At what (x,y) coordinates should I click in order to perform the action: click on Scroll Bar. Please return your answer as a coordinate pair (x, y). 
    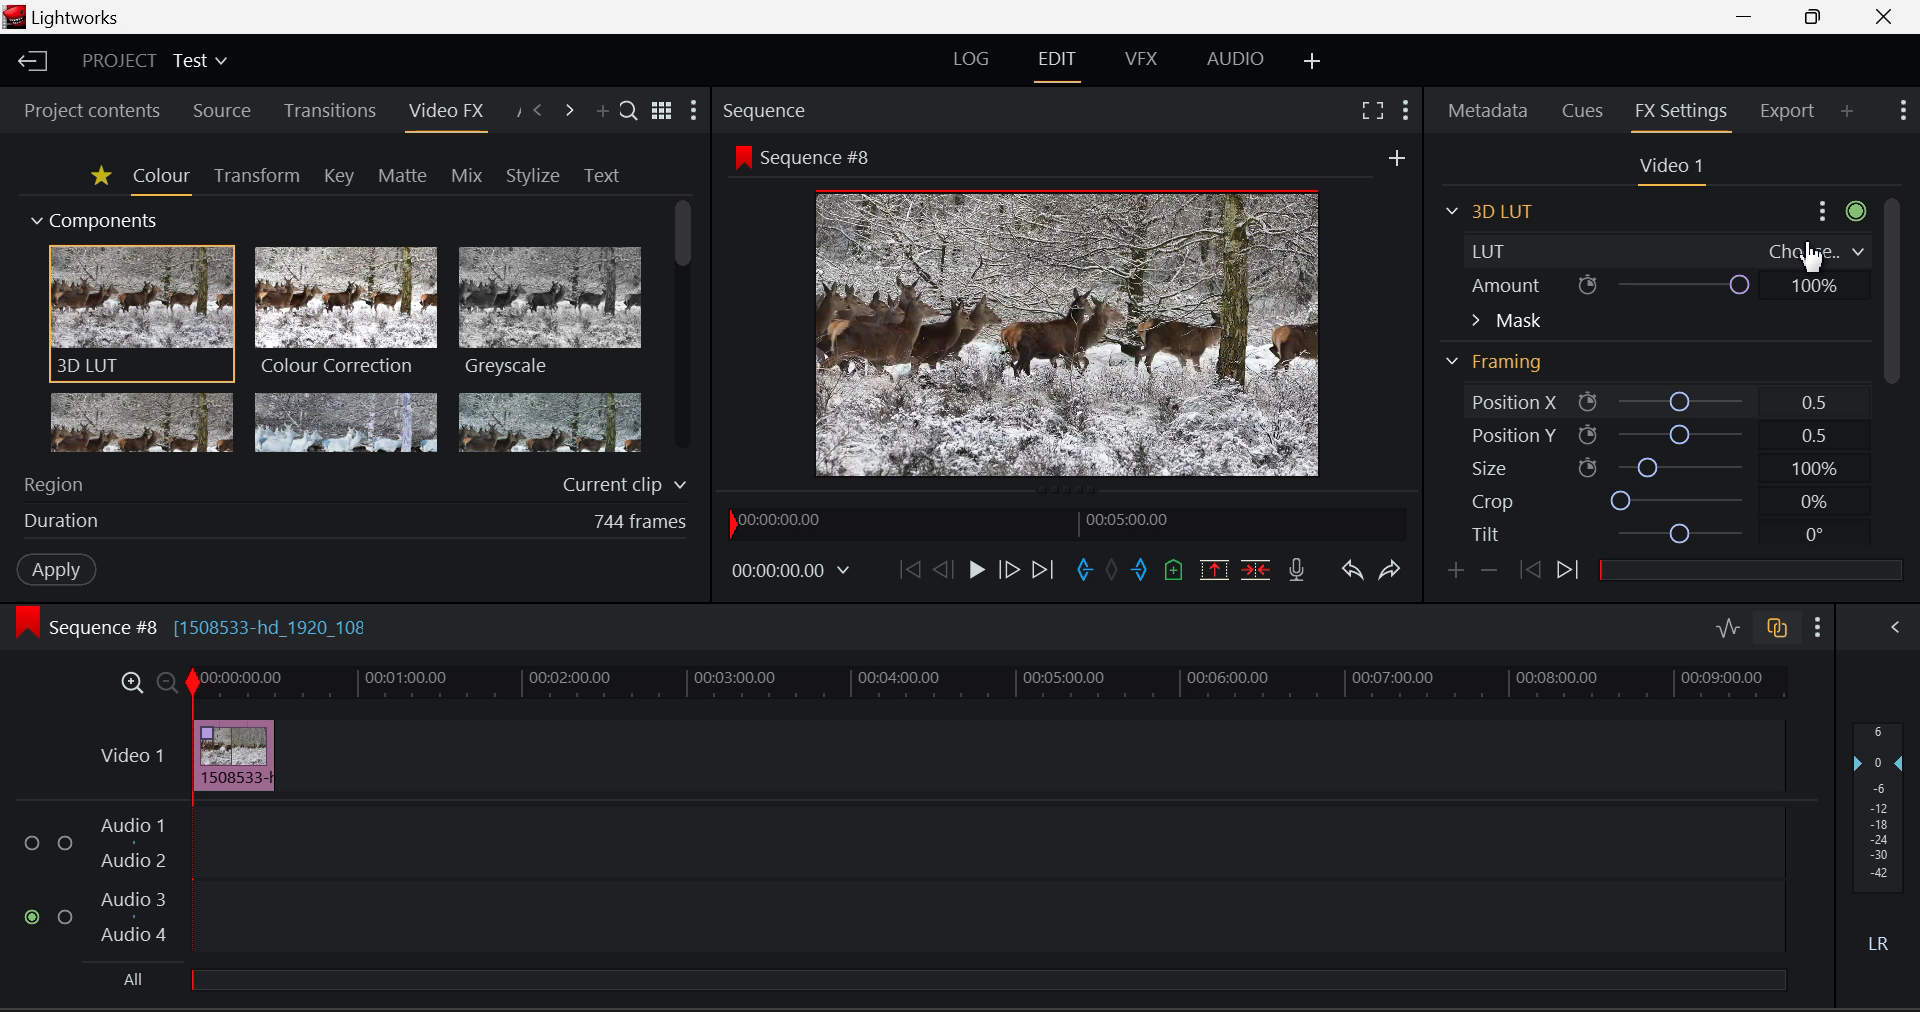
    Looking at the image, I should click on (1895, 367).